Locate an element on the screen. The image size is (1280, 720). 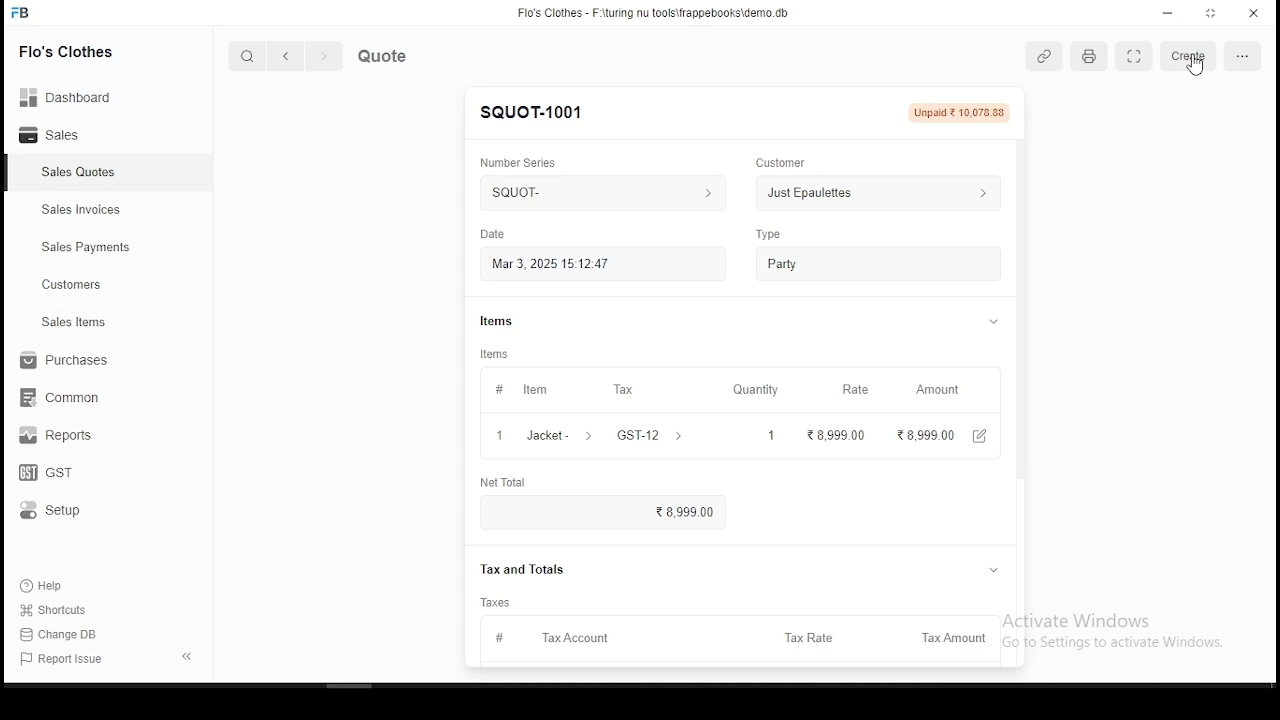
quote is located at coordinates (407, 56).